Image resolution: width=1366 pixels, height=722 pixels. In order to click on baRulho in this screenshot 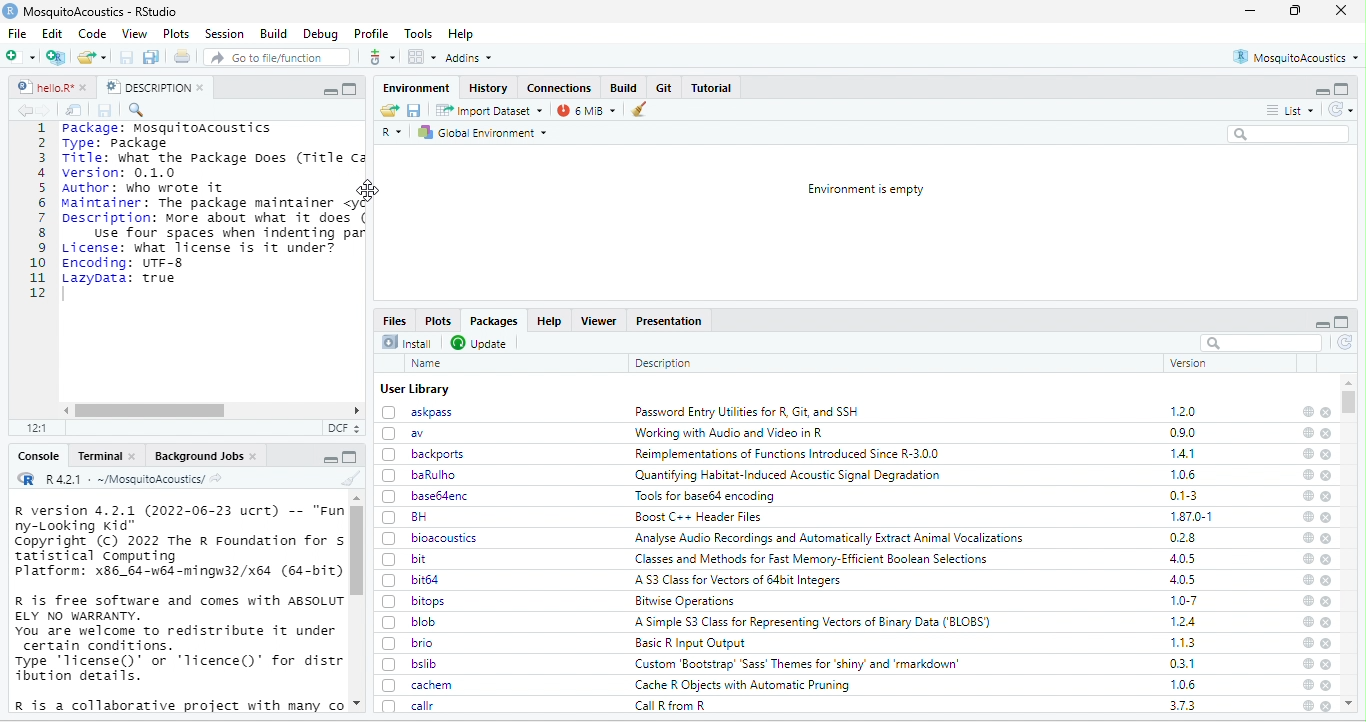, I will do `click(419, 475)`.